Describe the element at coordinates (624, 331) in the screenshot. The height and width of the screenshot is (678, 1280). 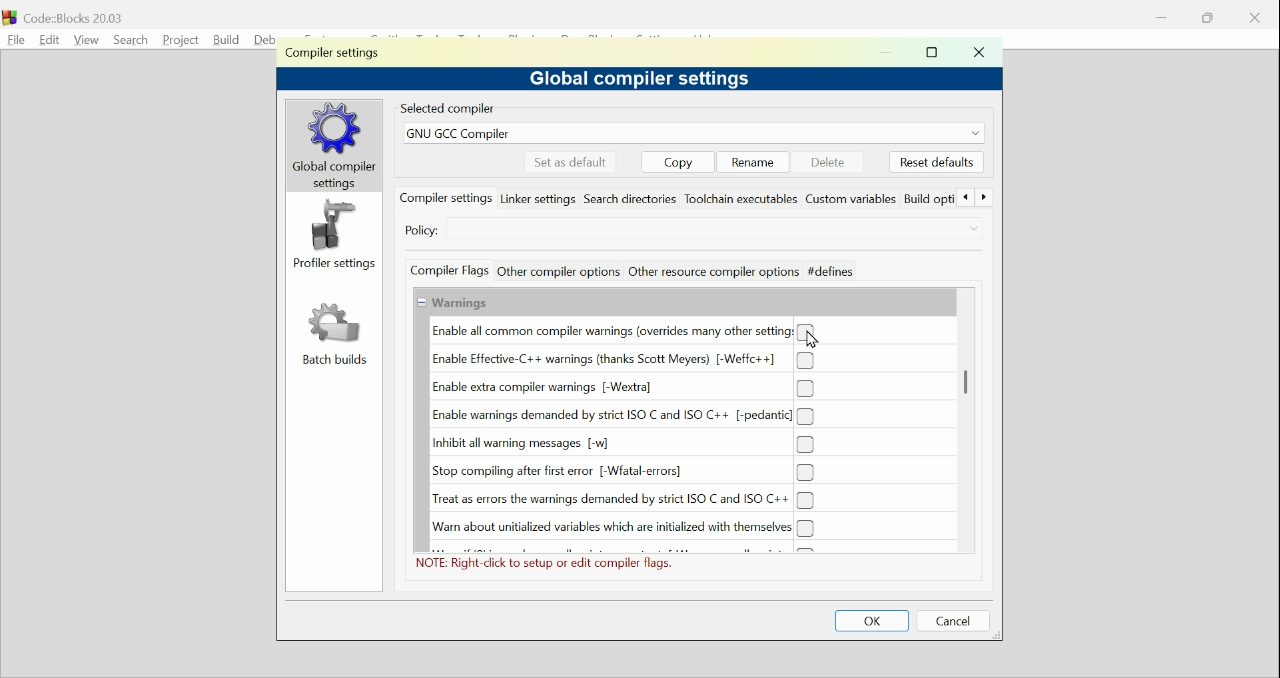
I see `(un)check Enable all common compiler warnings` at that location.